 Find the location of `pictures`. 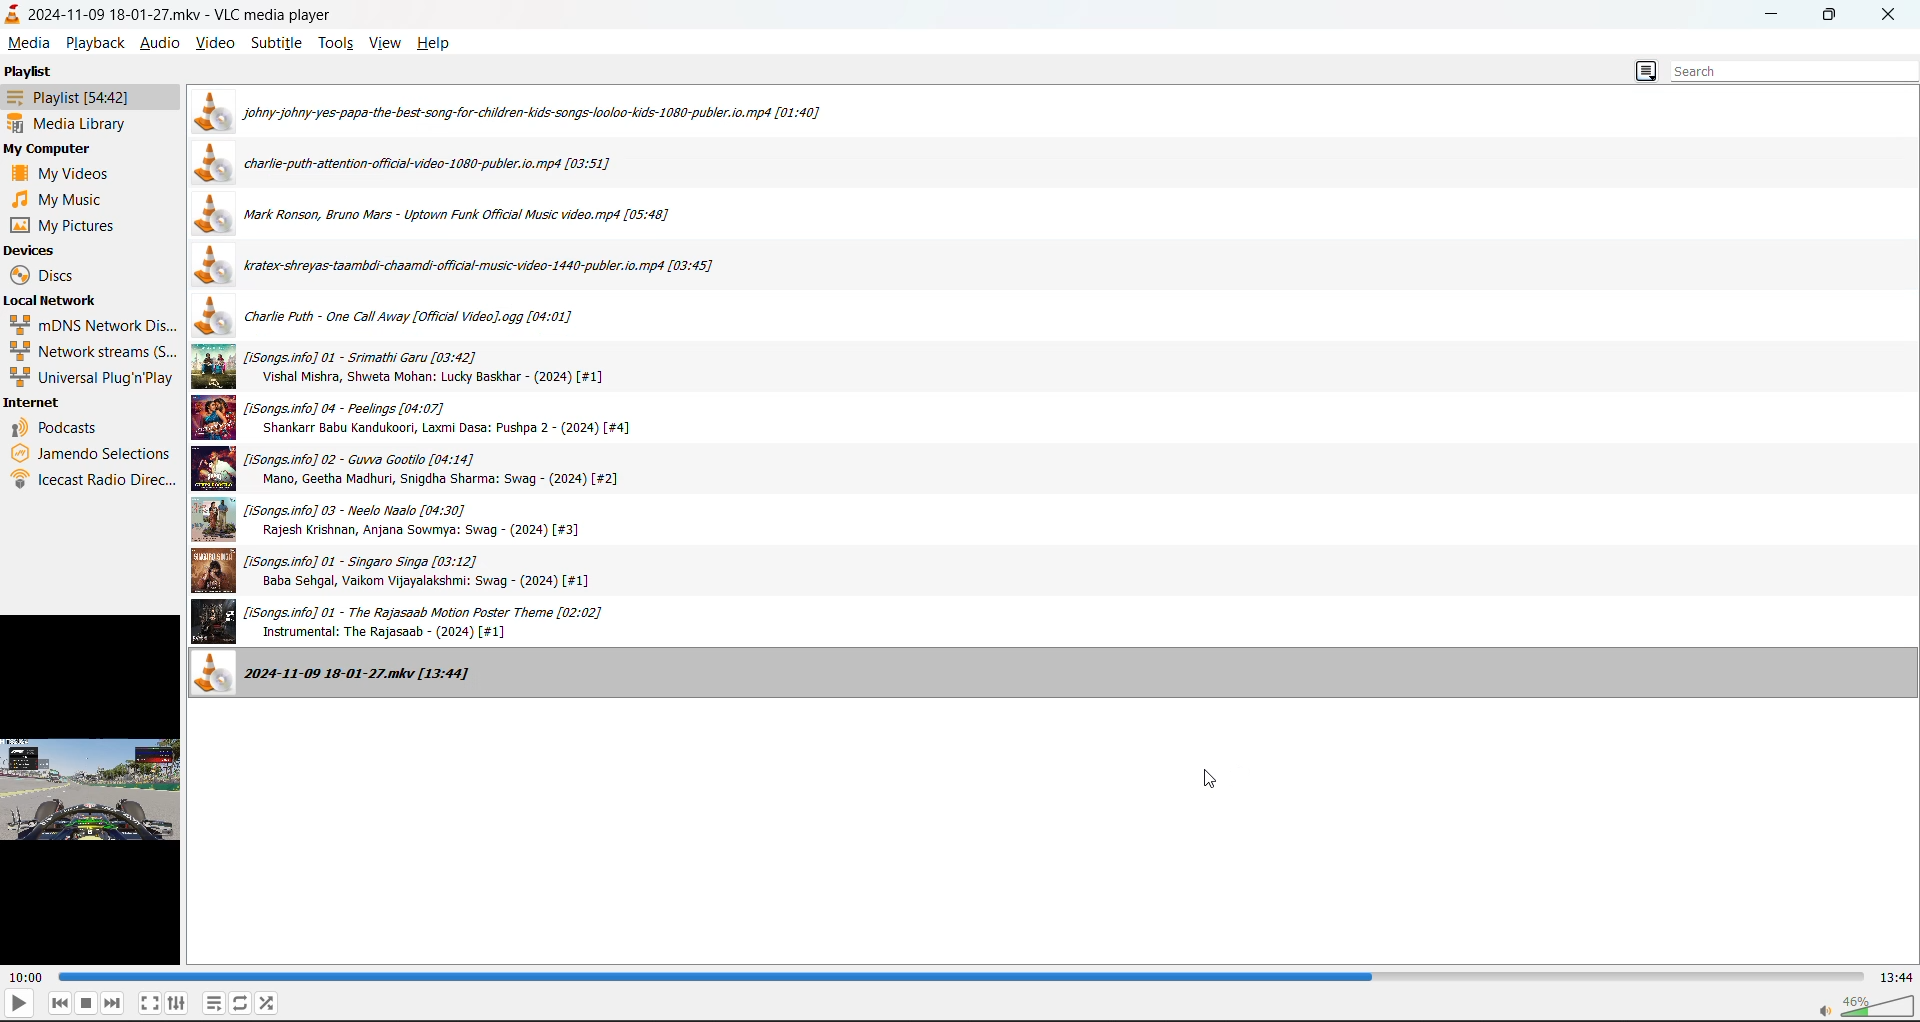

pictures is located at coordinates (63, 226).